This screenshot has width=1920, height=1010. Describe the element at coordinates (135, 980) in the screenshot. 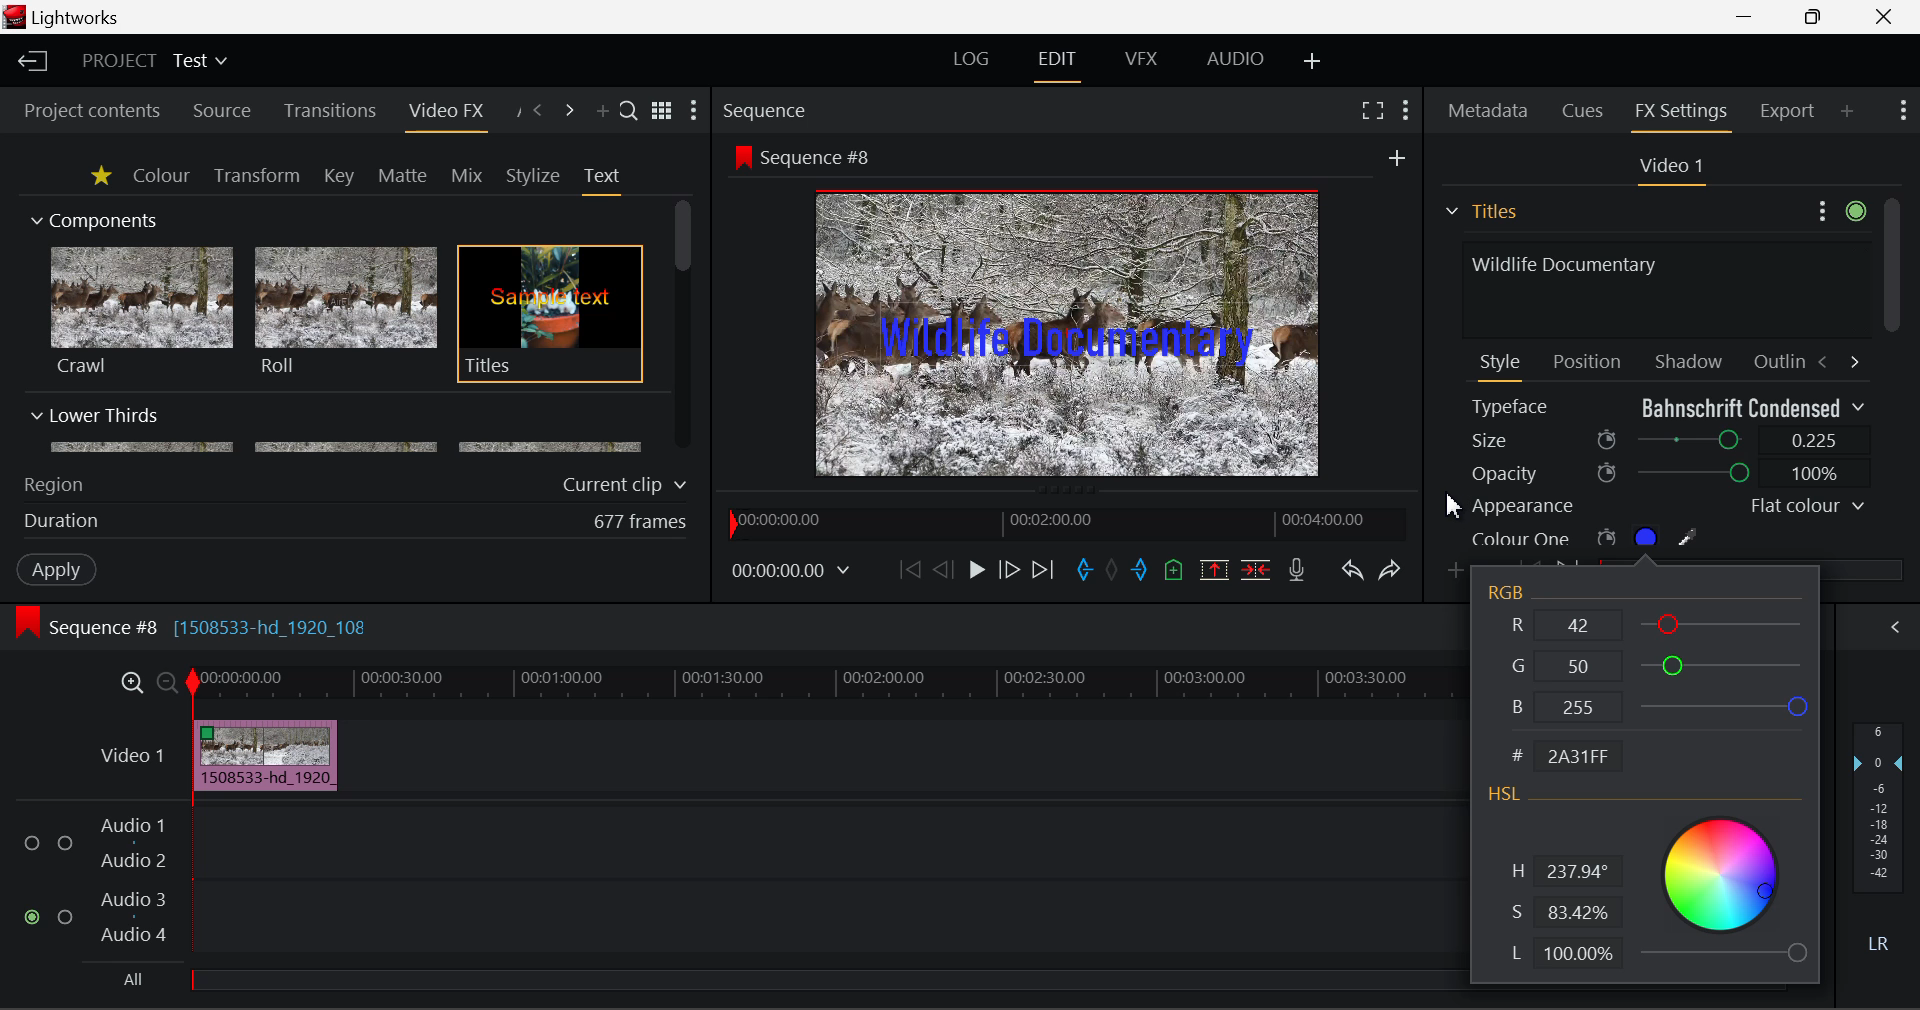

I see `All` at that location.